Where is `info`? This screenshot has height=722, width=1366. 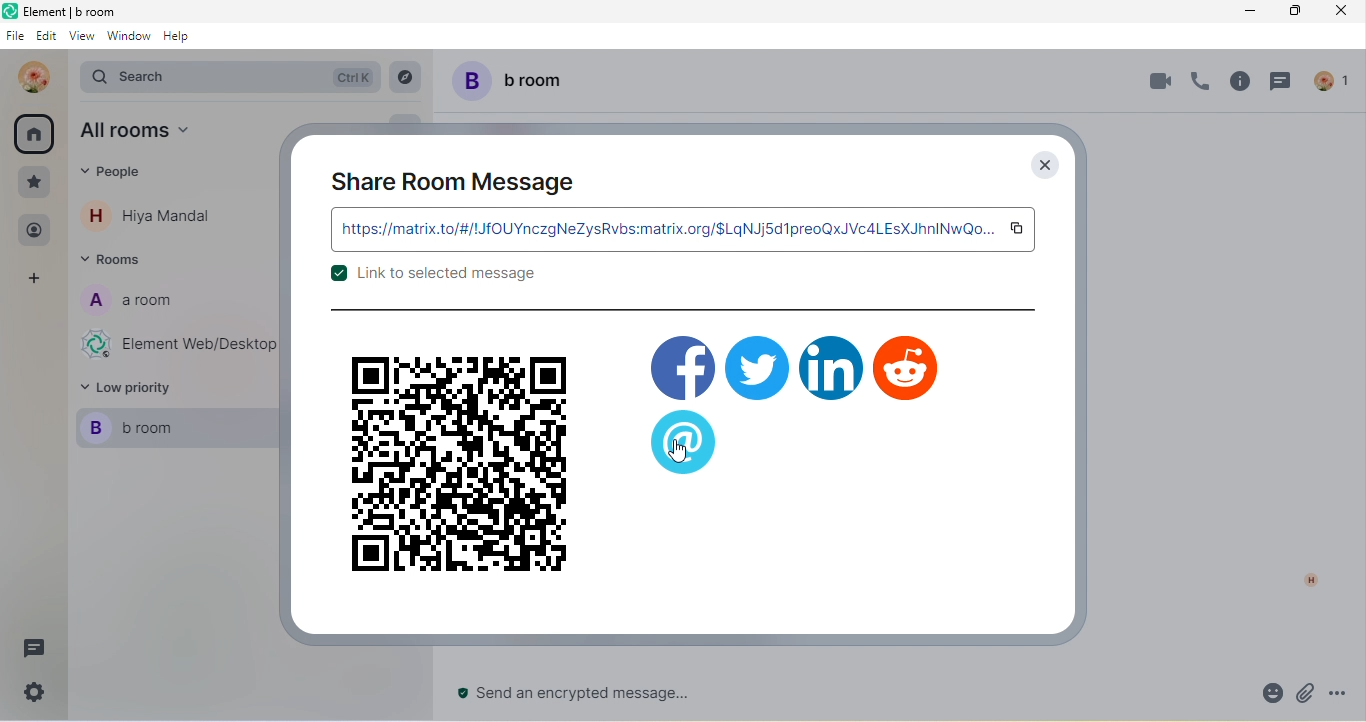
info is located at coordinates (1238, 85).